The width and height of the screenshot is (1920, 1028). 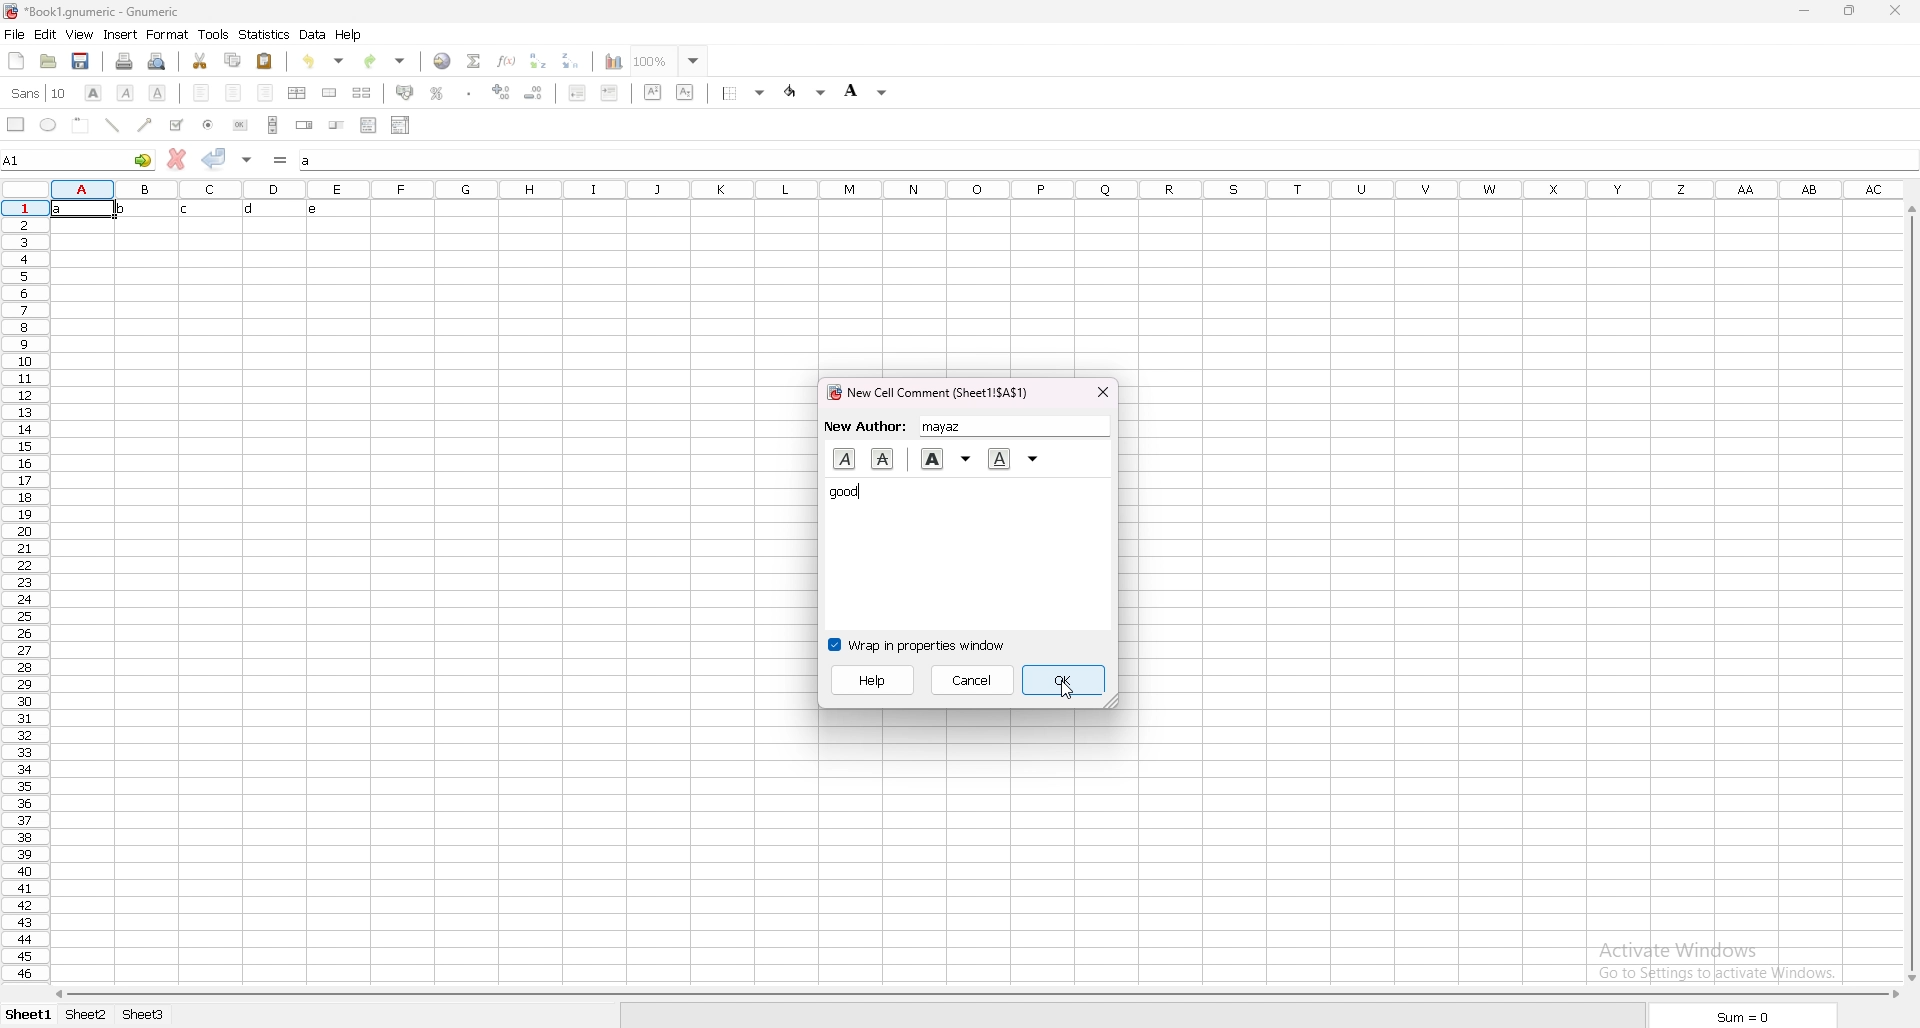 What do you see at coordinates (370, 125) in the screenshot?
I see `list` at bounding box center [370, 125].